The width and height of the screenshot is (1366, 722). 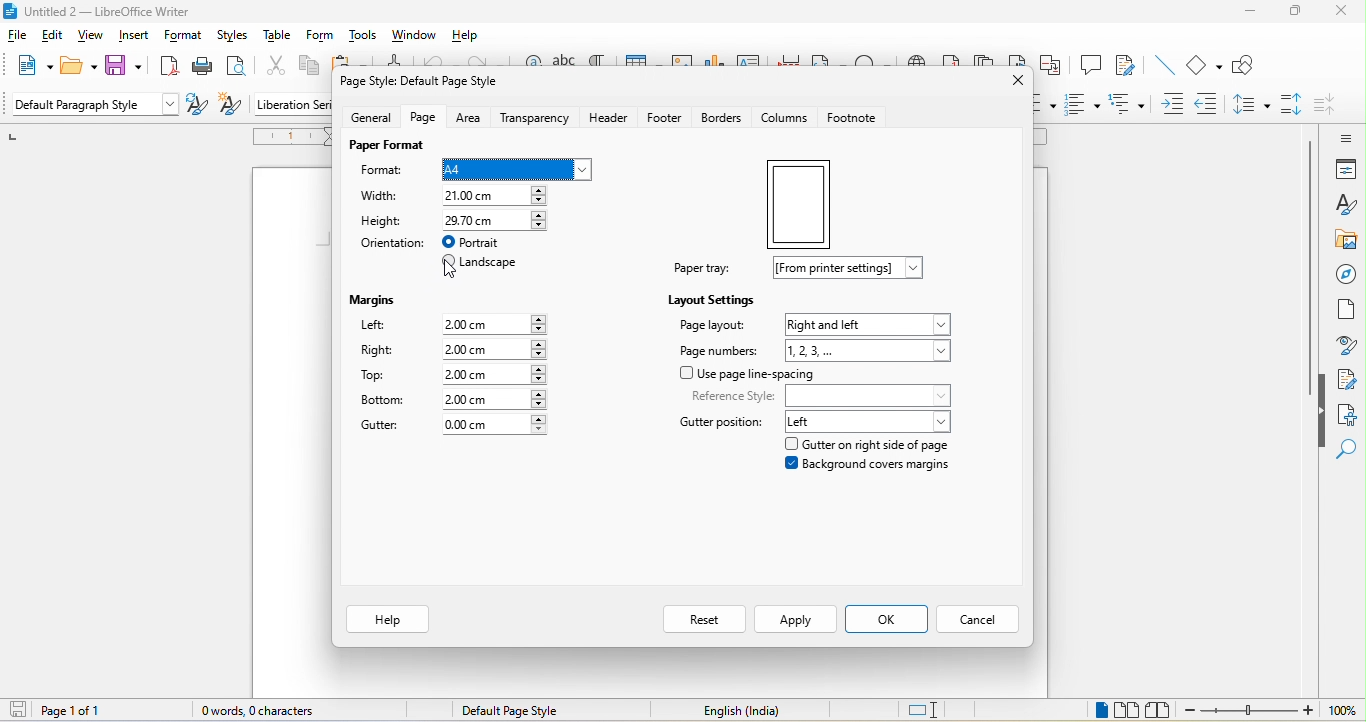 What do you see at coordinates (497, 221) in the screenshot?
I see `29.70 cm` at bounding box center [497, 221].